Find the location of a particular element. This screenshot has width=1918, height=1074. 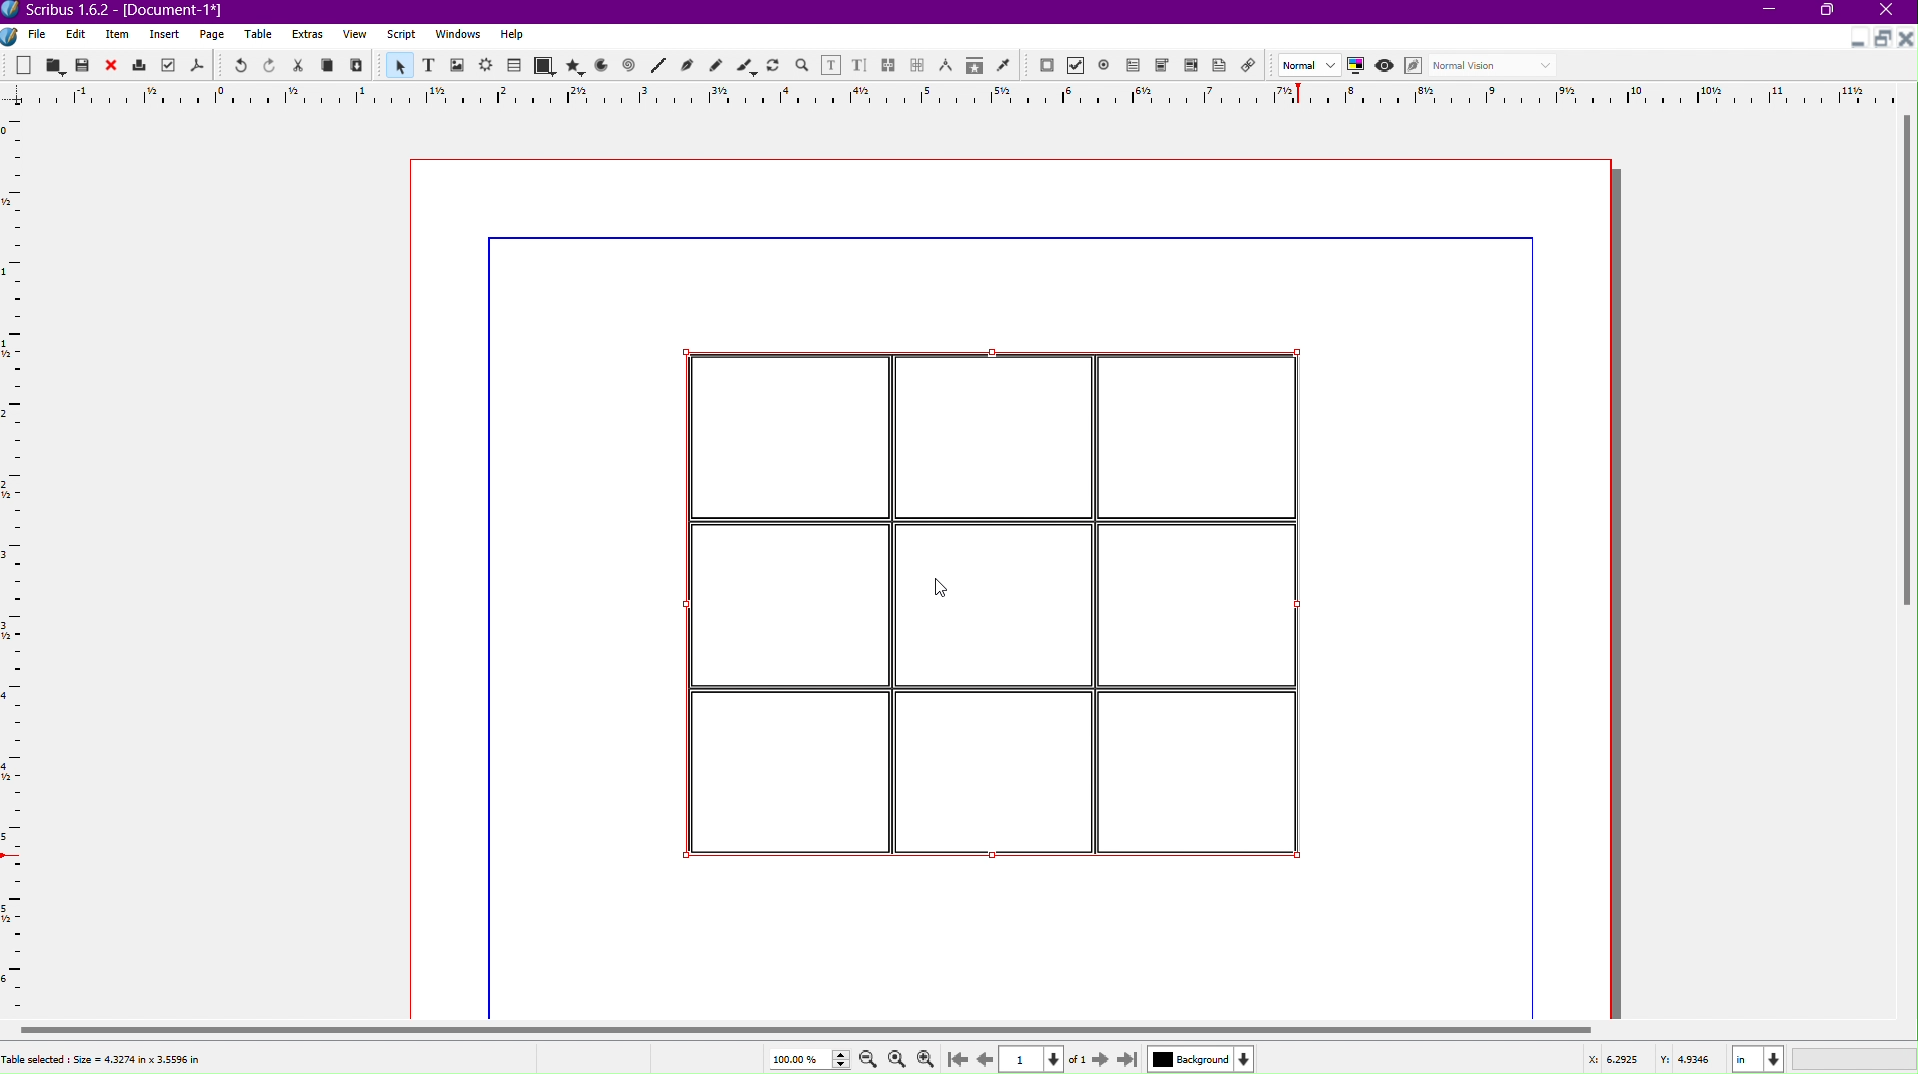

Zoom Value is located at coordinates (805, 1057).